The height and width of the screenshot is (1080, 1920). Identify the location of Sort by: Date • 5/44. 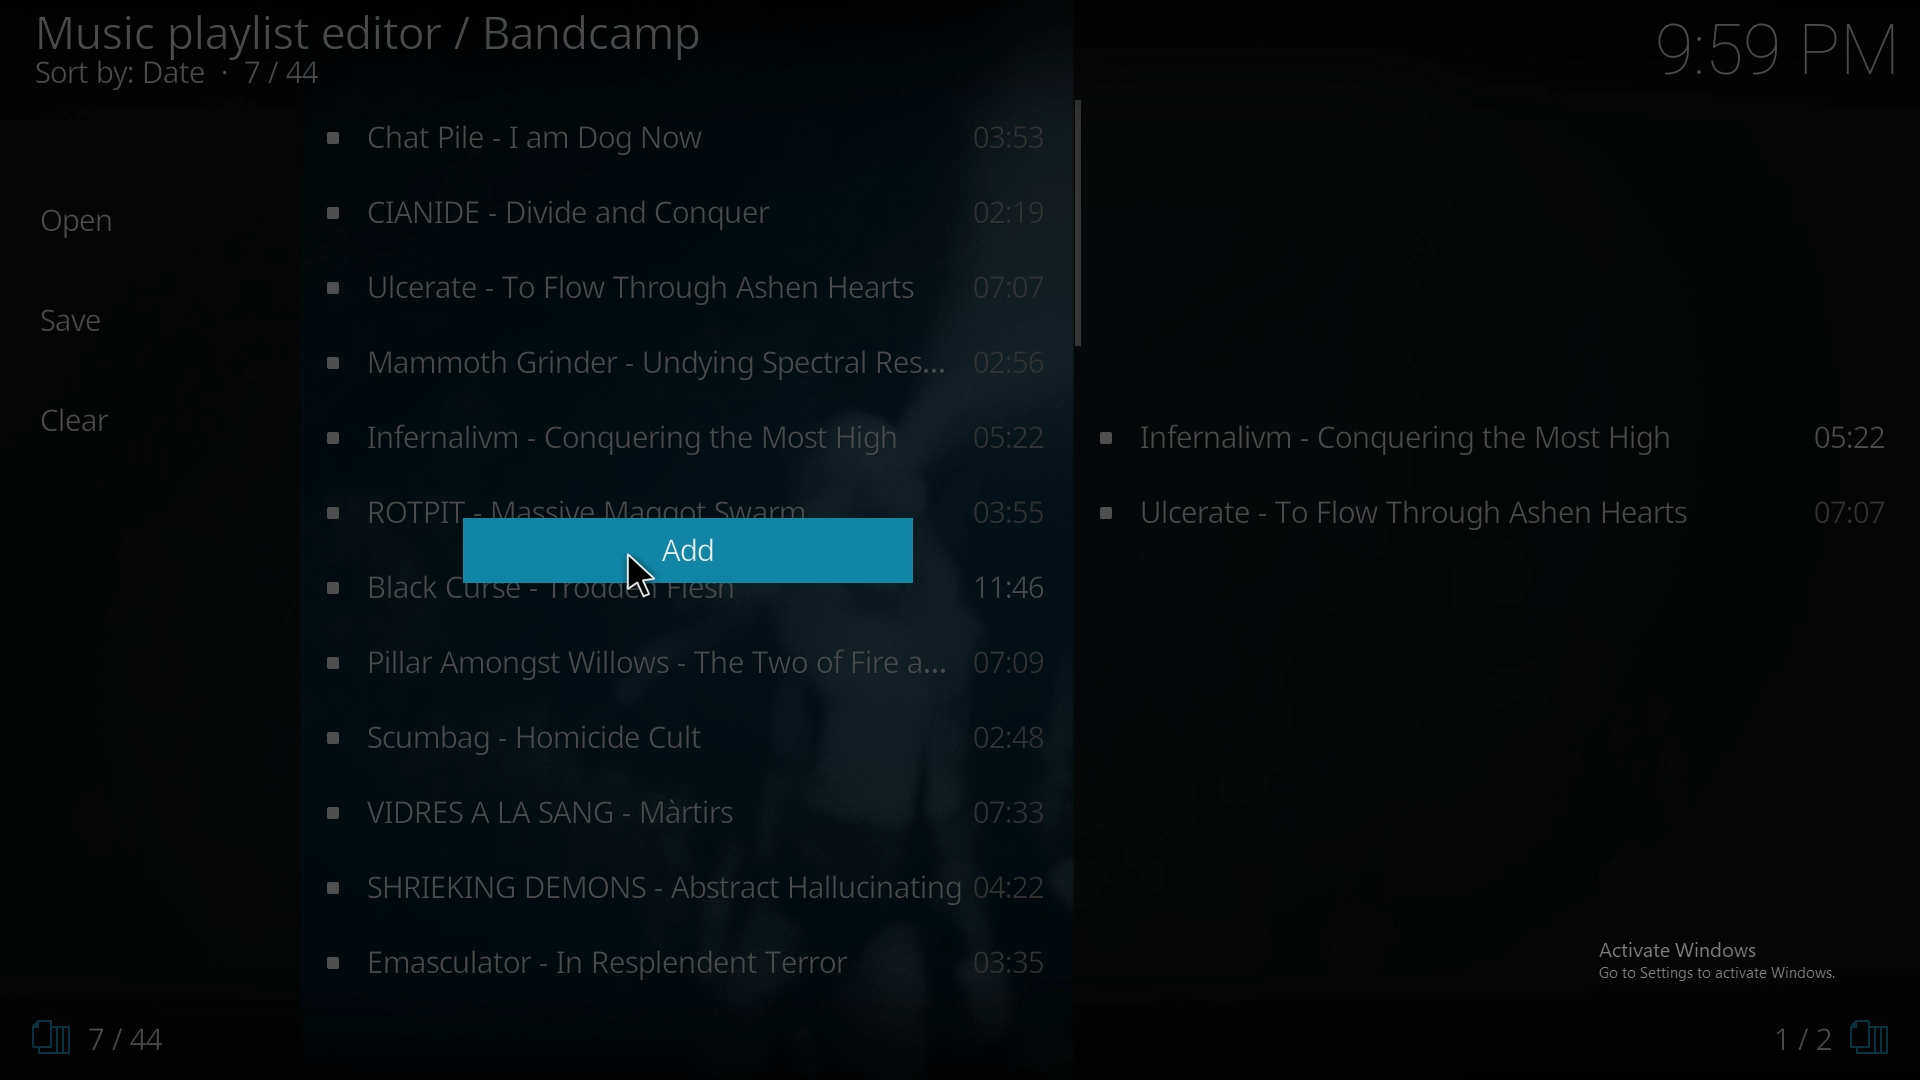
(212, 76).